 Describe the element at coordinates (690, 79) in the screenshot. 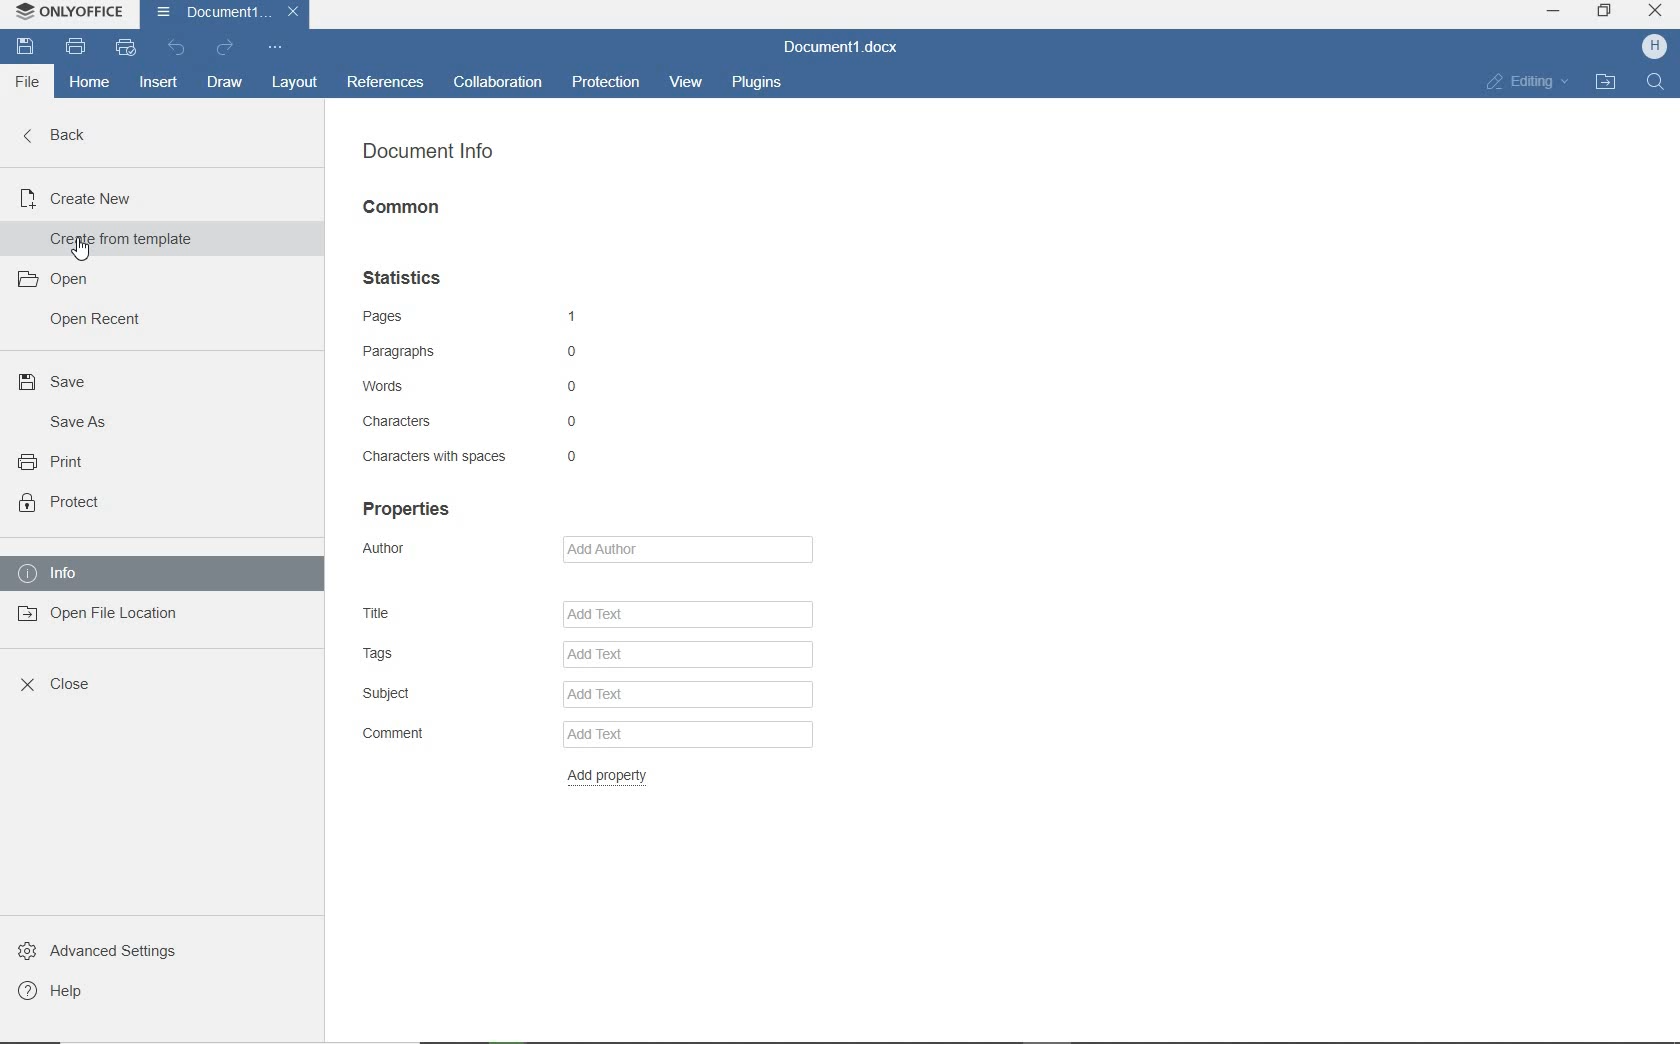

I see `view` at that location.